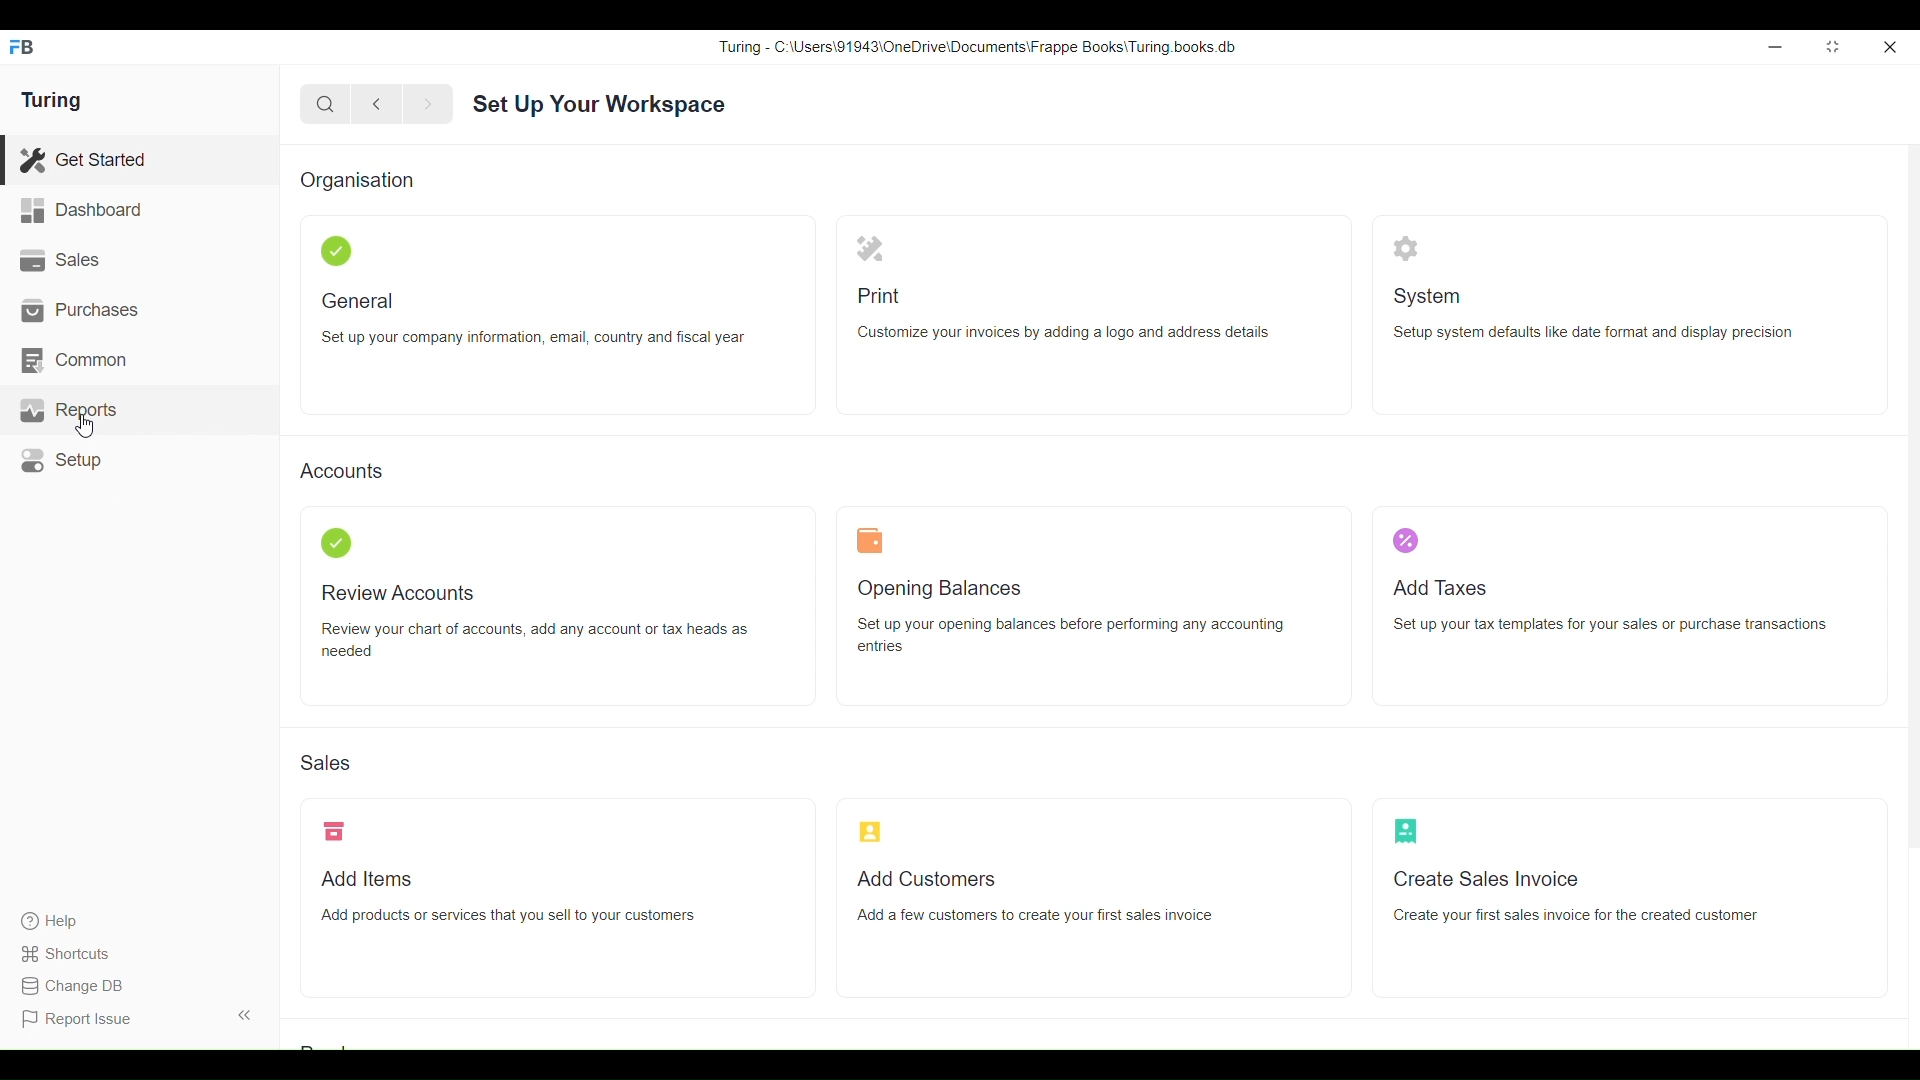  What do you see at coordinates (1063, 316) in the screenshot?
I see `Print Customize your invoices by adding a logo and address details` at bounding box center [1063, 316].